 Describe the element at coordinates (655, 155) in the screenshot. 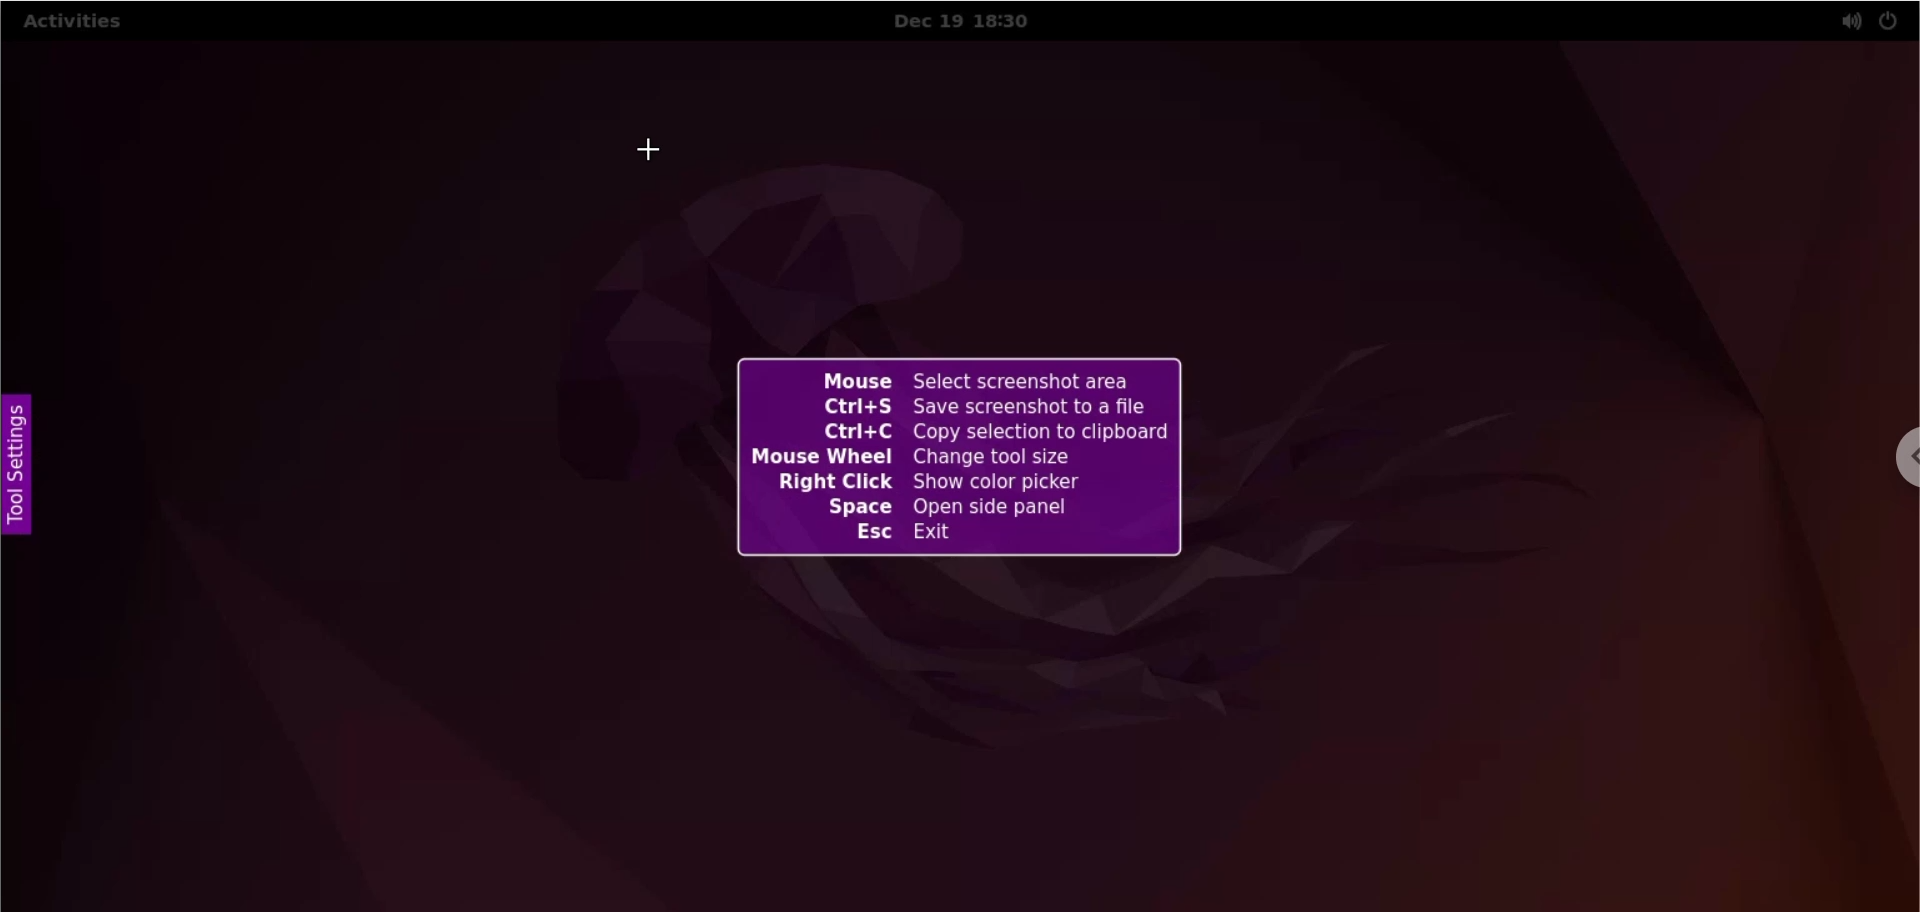

I see `cursor` at that location.